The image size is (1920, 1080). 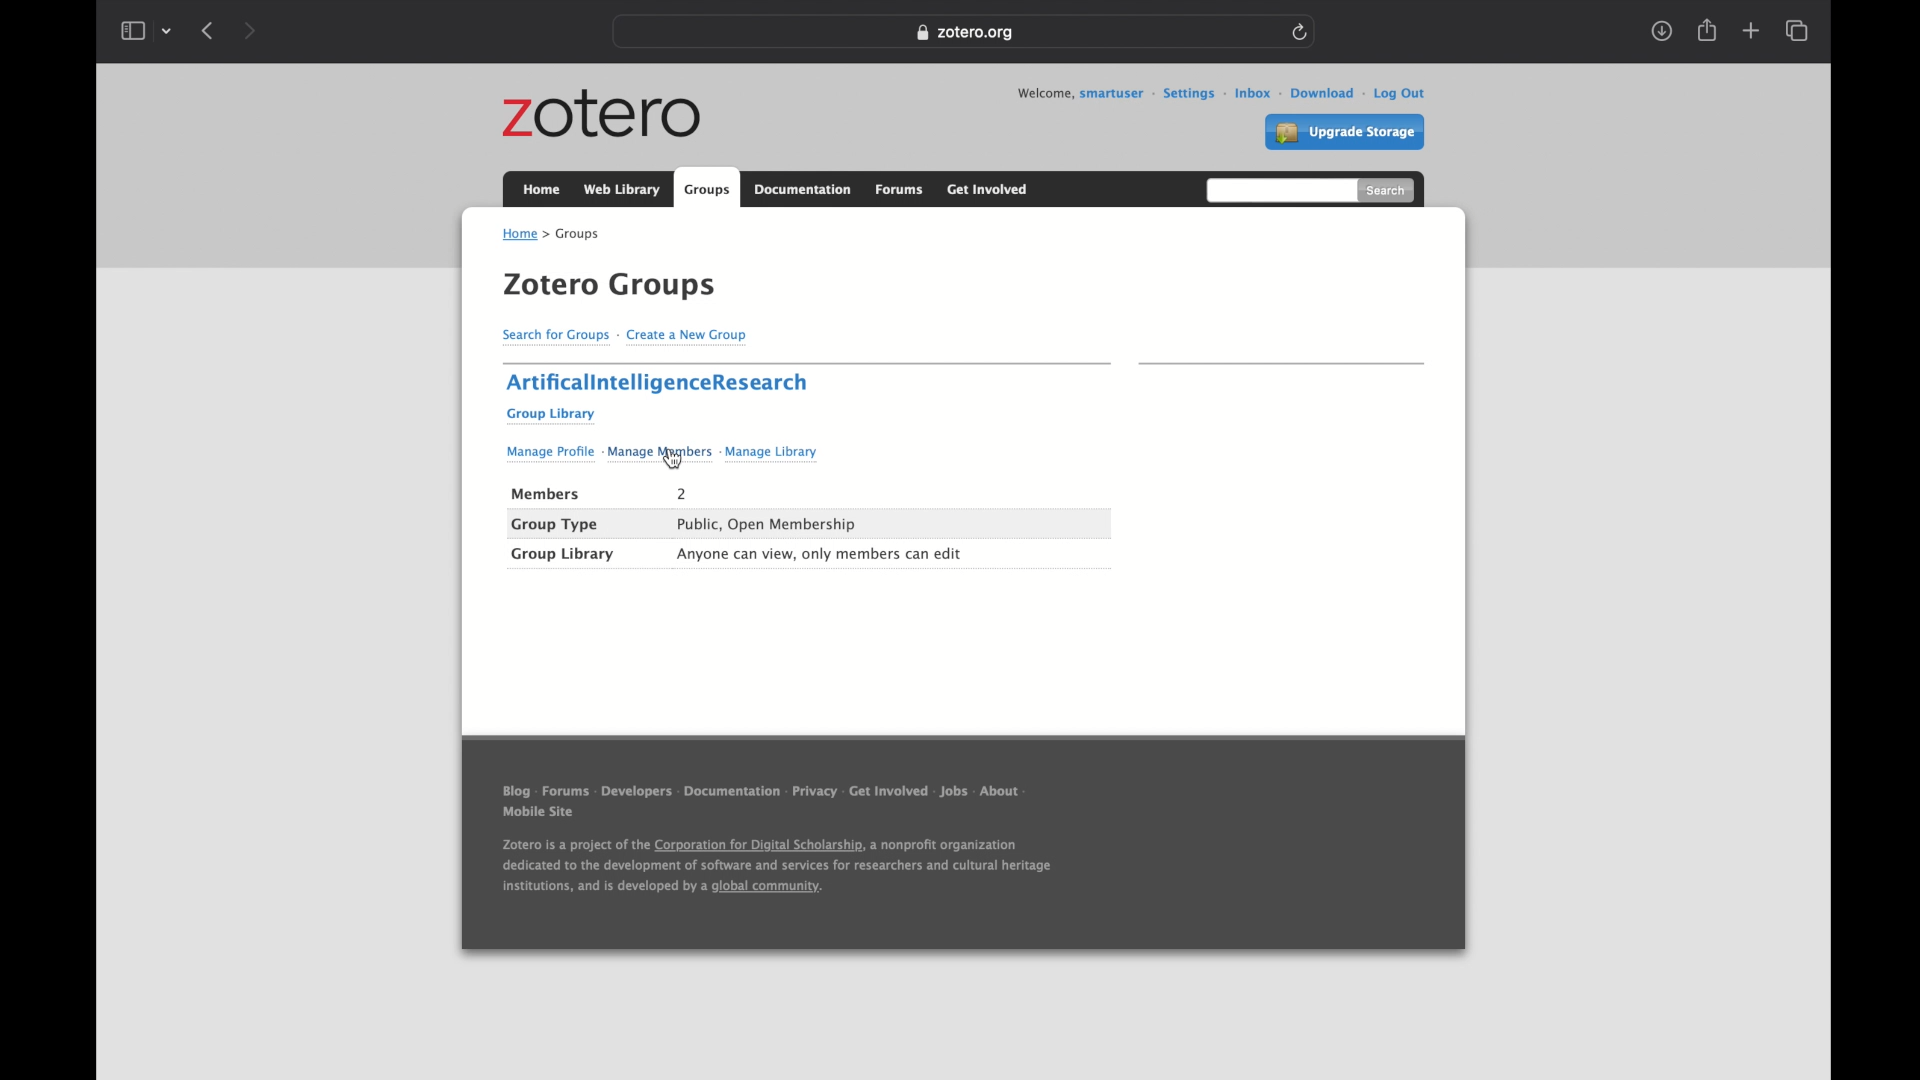 I want to click on forward, so click(x=249, y=32).